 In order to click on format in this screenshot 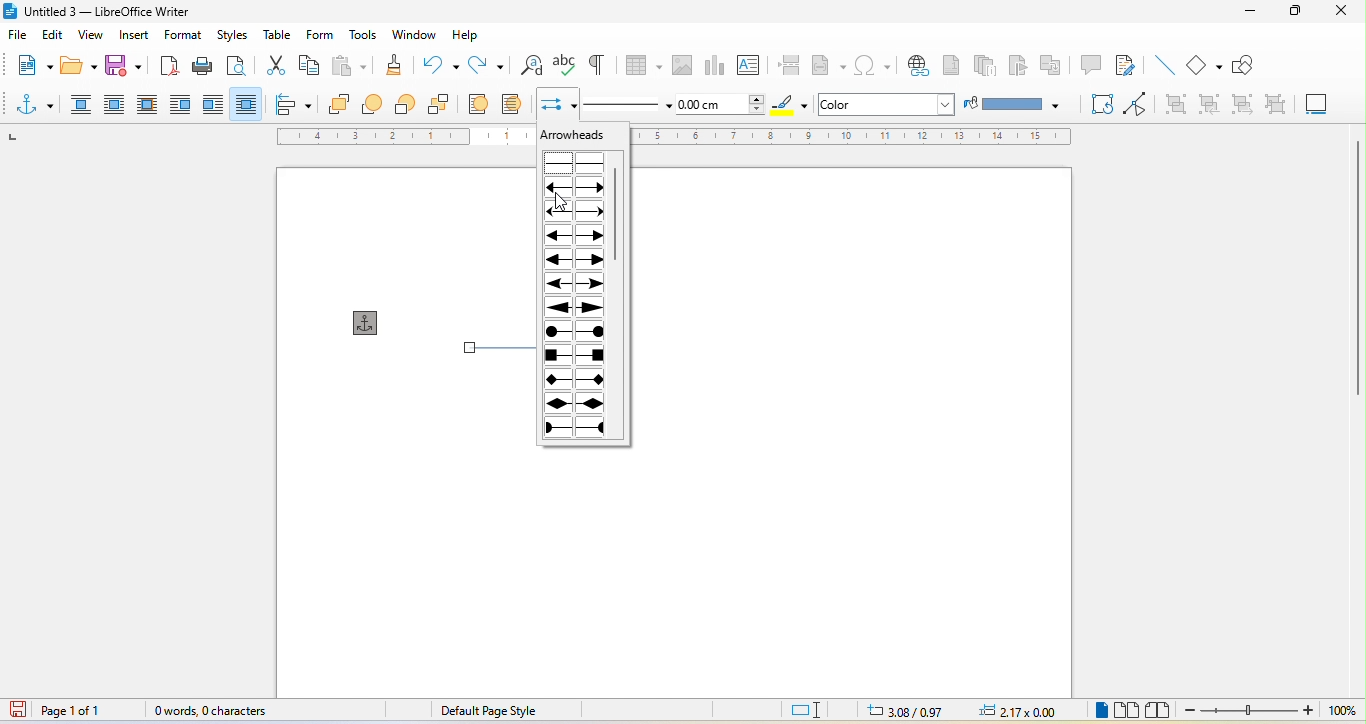, I will do `click(188, 36)`.